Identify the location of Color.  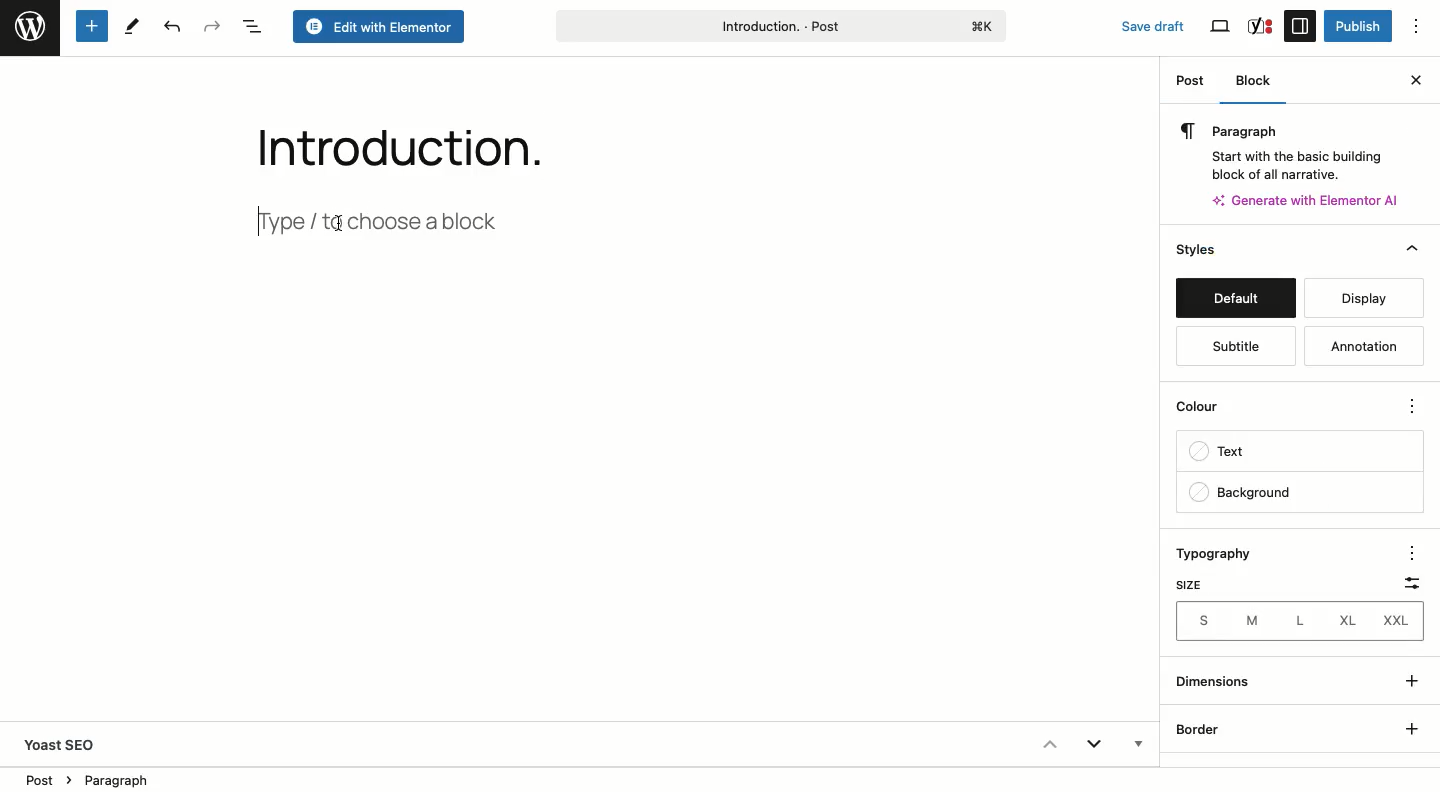
(1208, 411).